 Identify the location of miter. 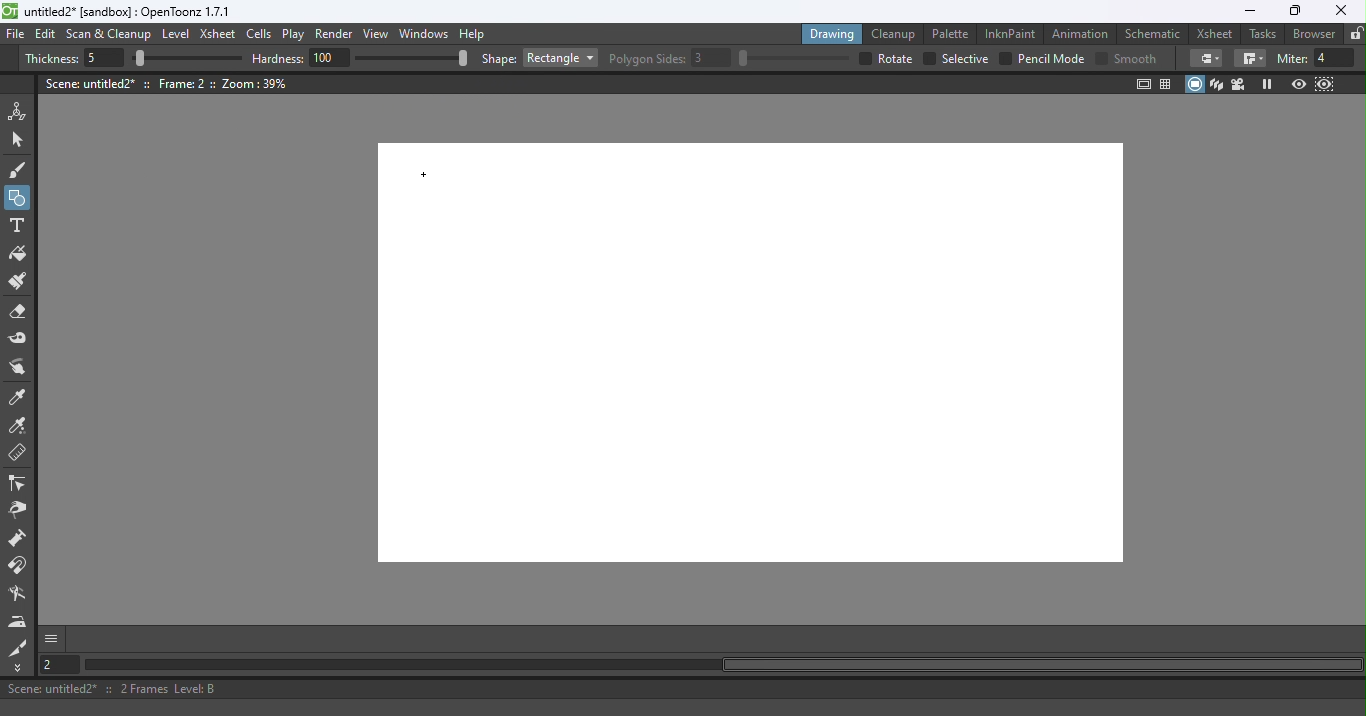
(1291, 58).